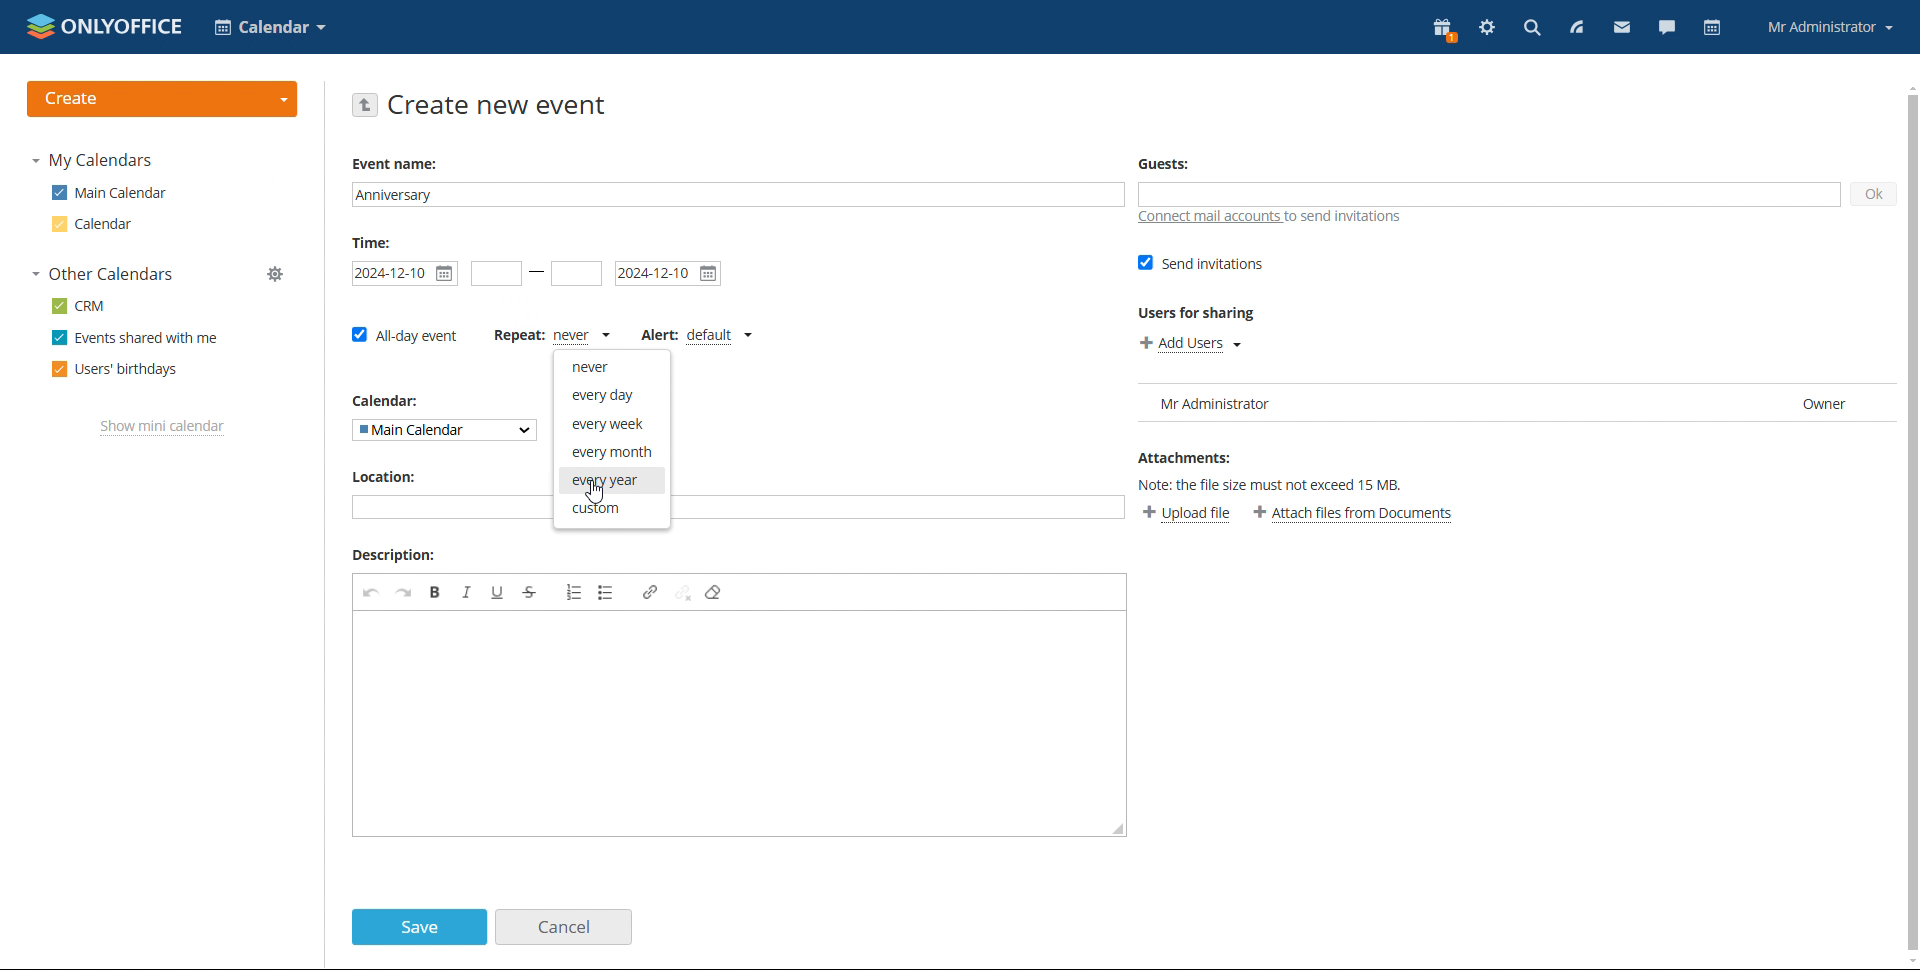 The height and width of the screenshot is (970, 1920). What do you see at coordinates (610, 453) in the screenshot?
I see `every month` at bounding box center [610, 453].